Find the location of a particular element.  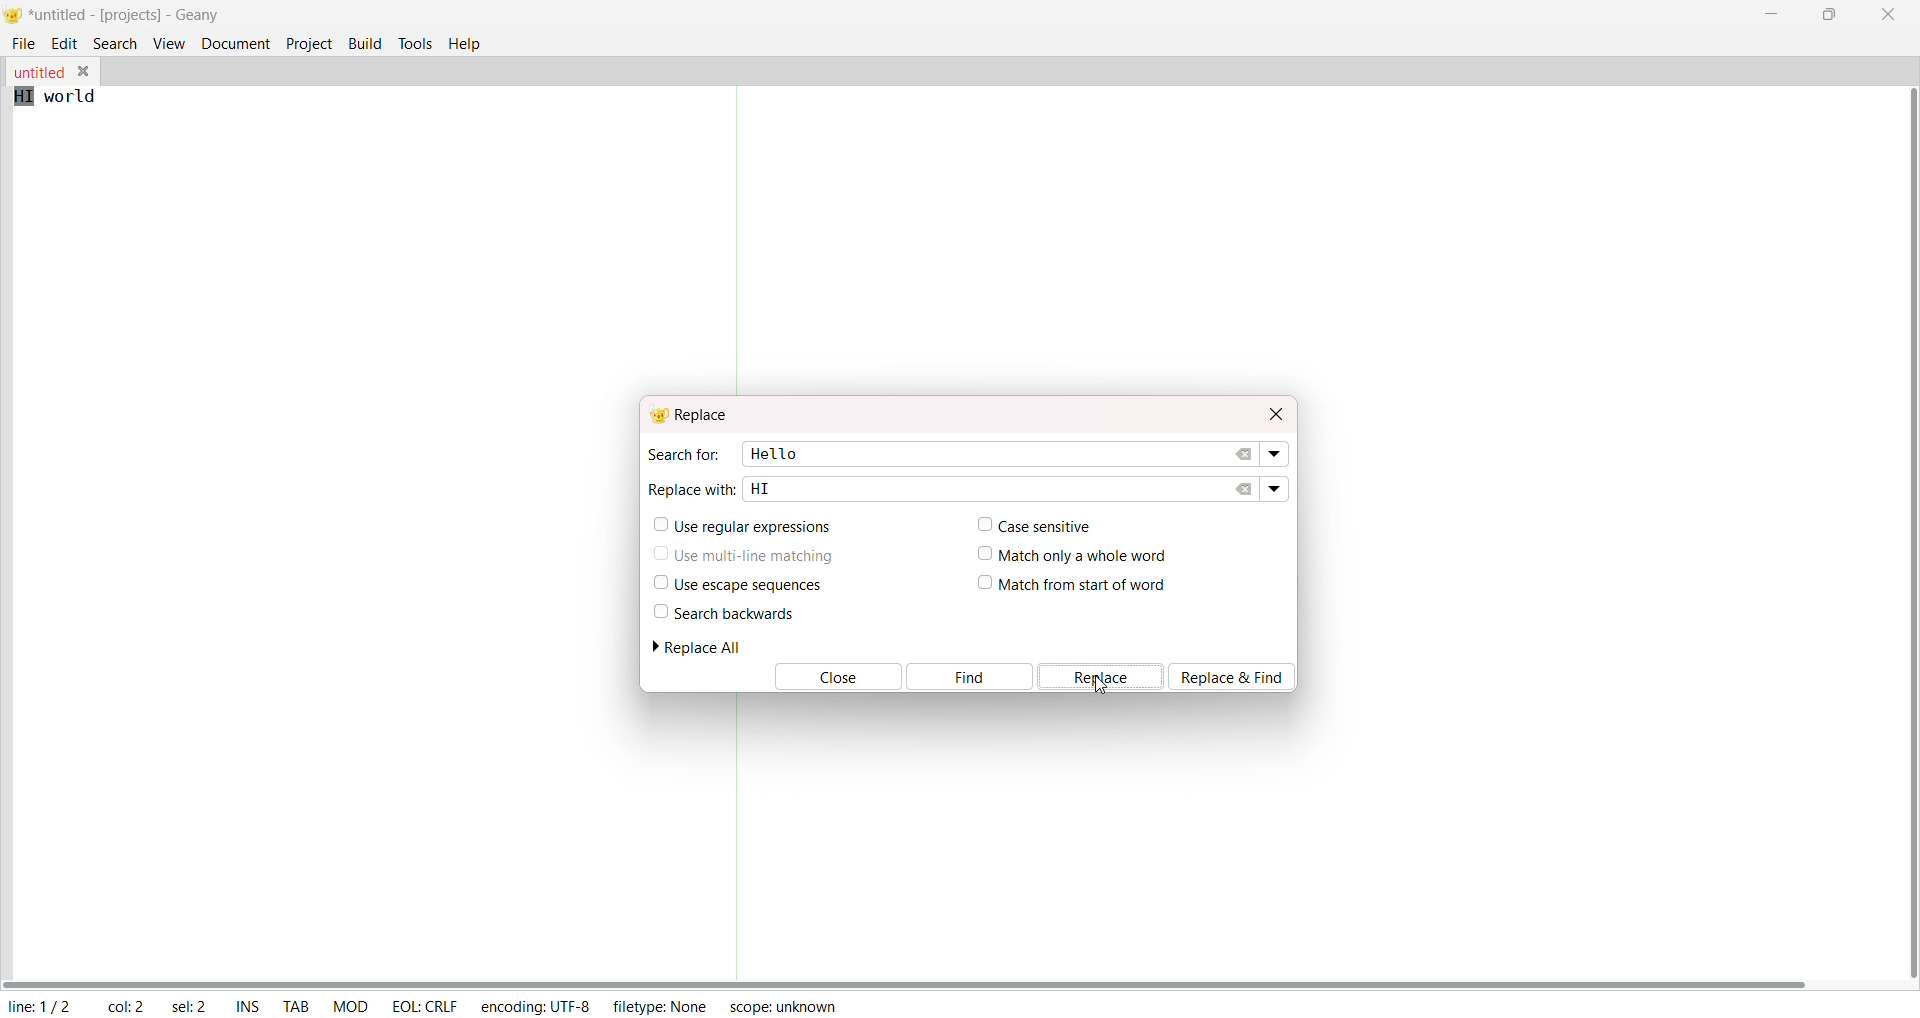

close dialog is located at coordinates (1272, 411).